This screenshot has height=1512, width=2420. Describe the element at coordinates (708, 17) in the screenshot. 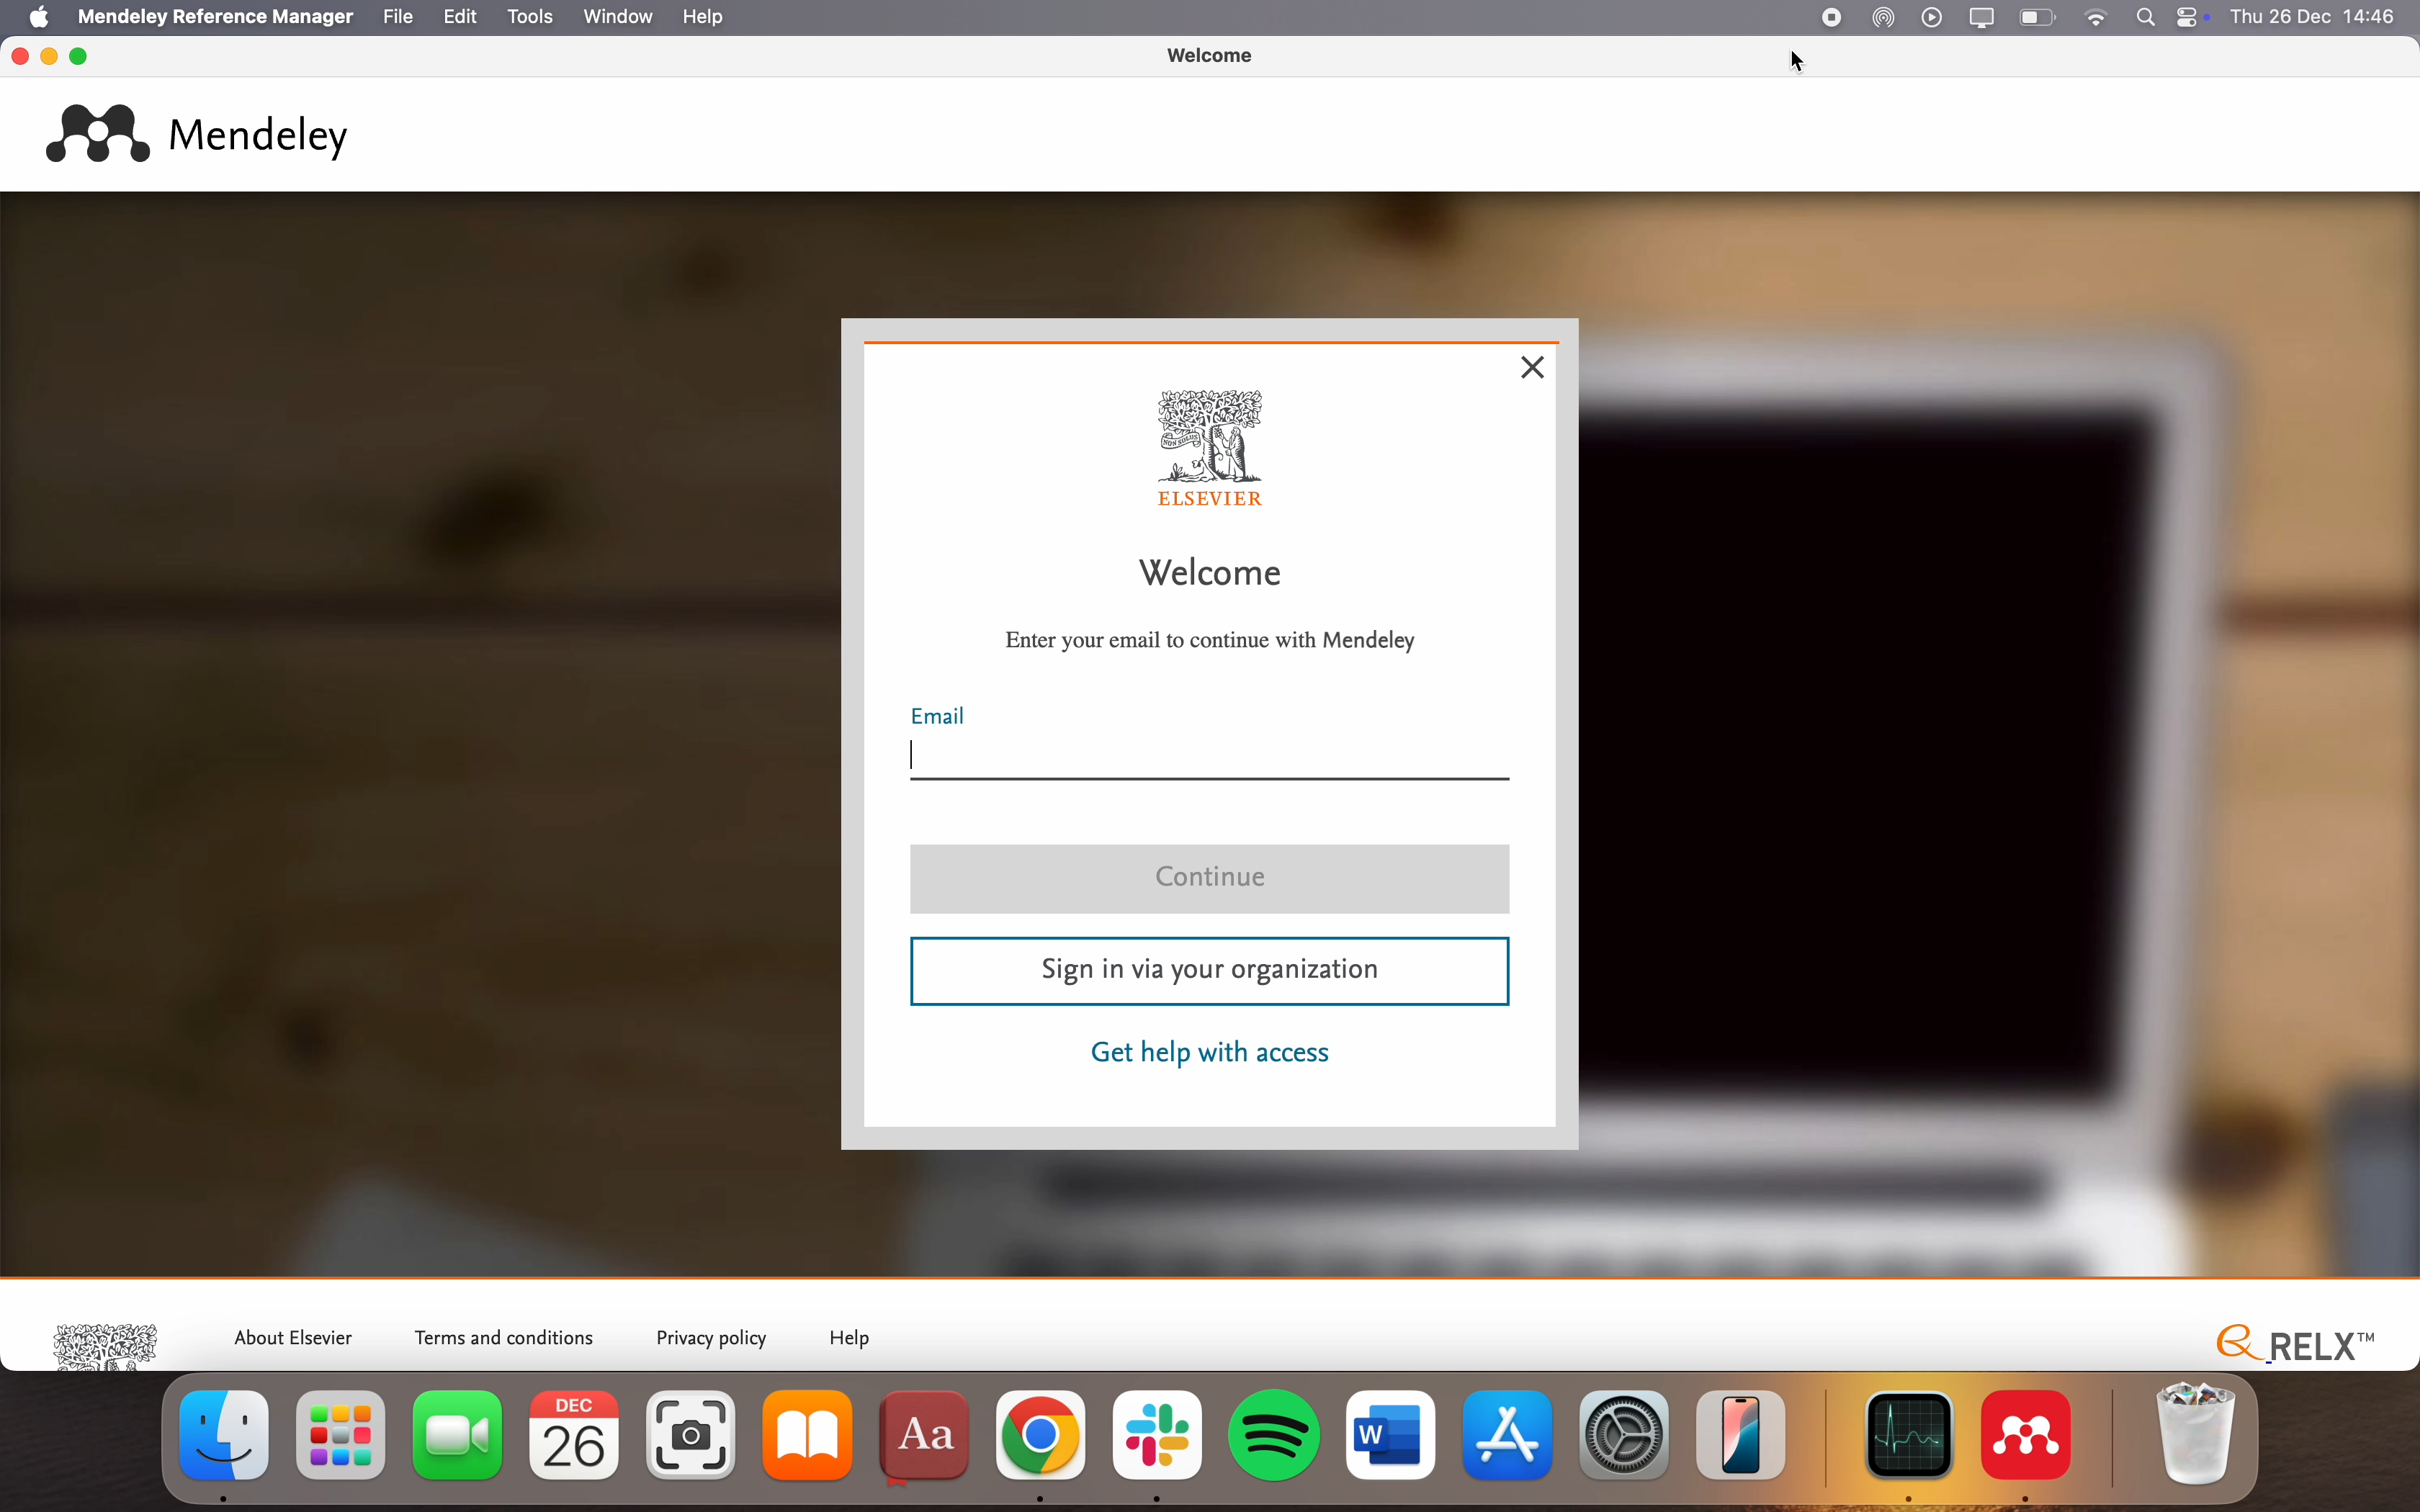

I see `click on help` at that location.